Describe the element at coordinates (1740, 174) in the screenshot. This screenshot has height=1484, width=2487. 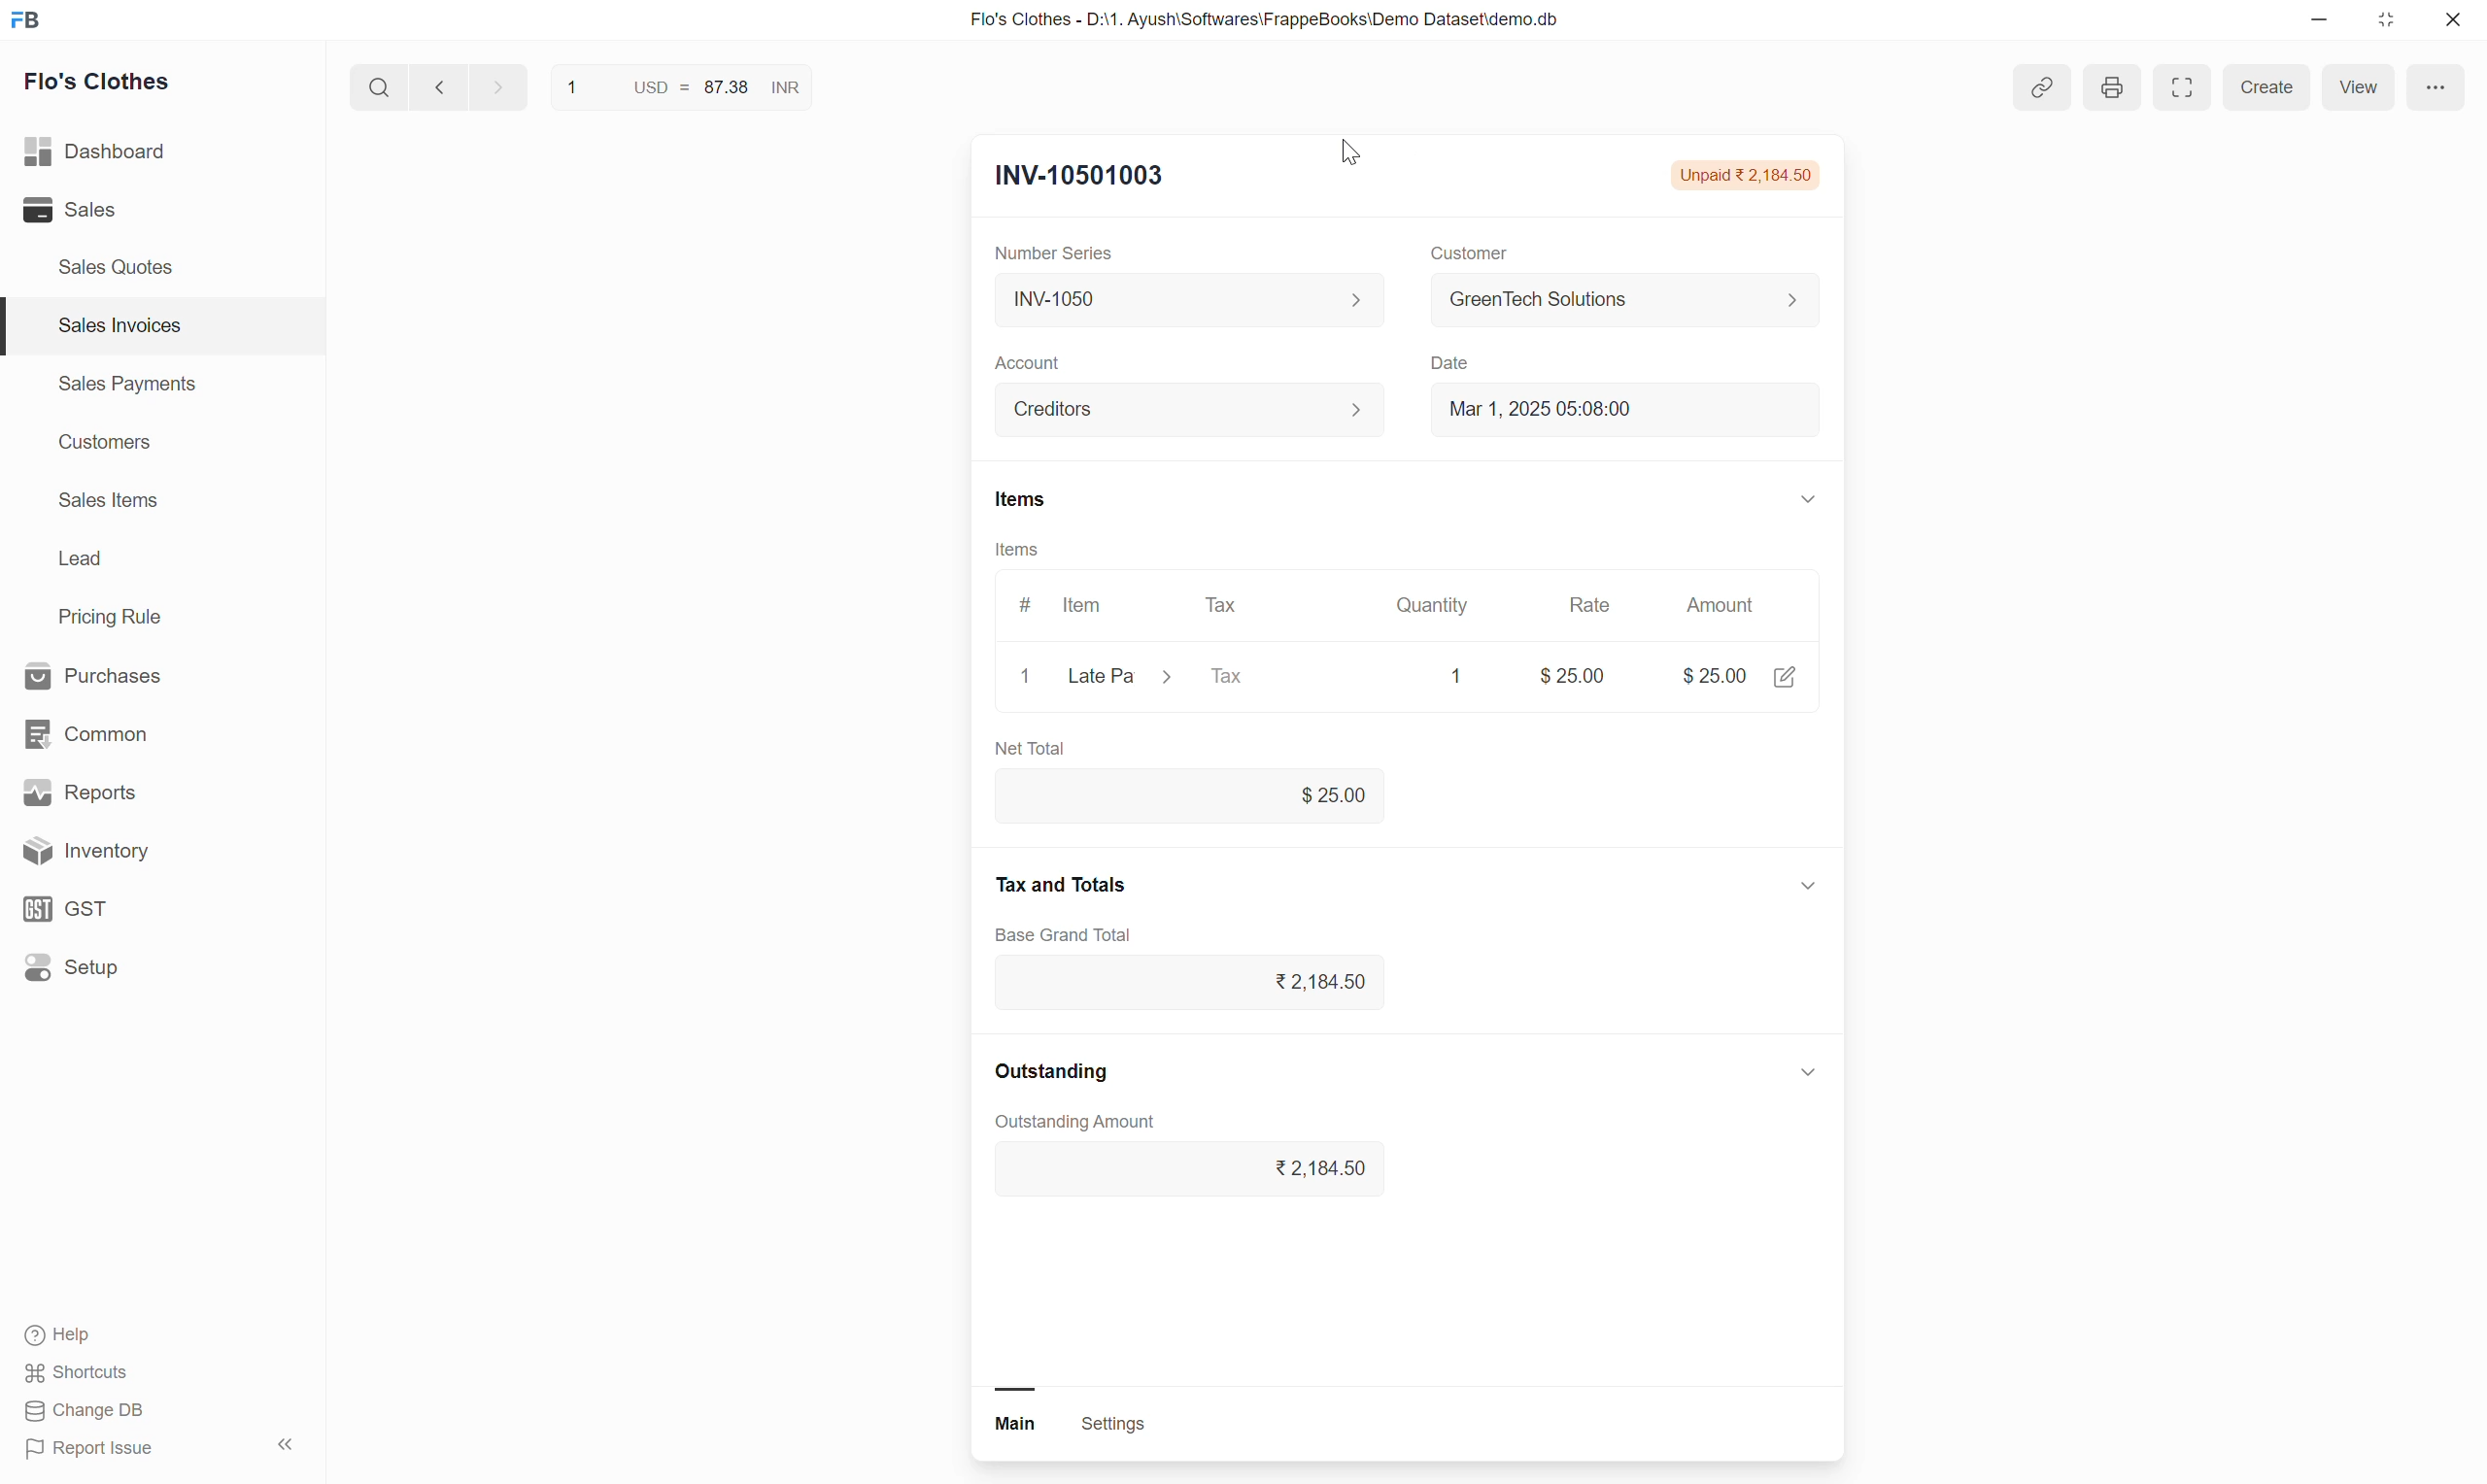
I see `unpaid 2,184.50` at that location.